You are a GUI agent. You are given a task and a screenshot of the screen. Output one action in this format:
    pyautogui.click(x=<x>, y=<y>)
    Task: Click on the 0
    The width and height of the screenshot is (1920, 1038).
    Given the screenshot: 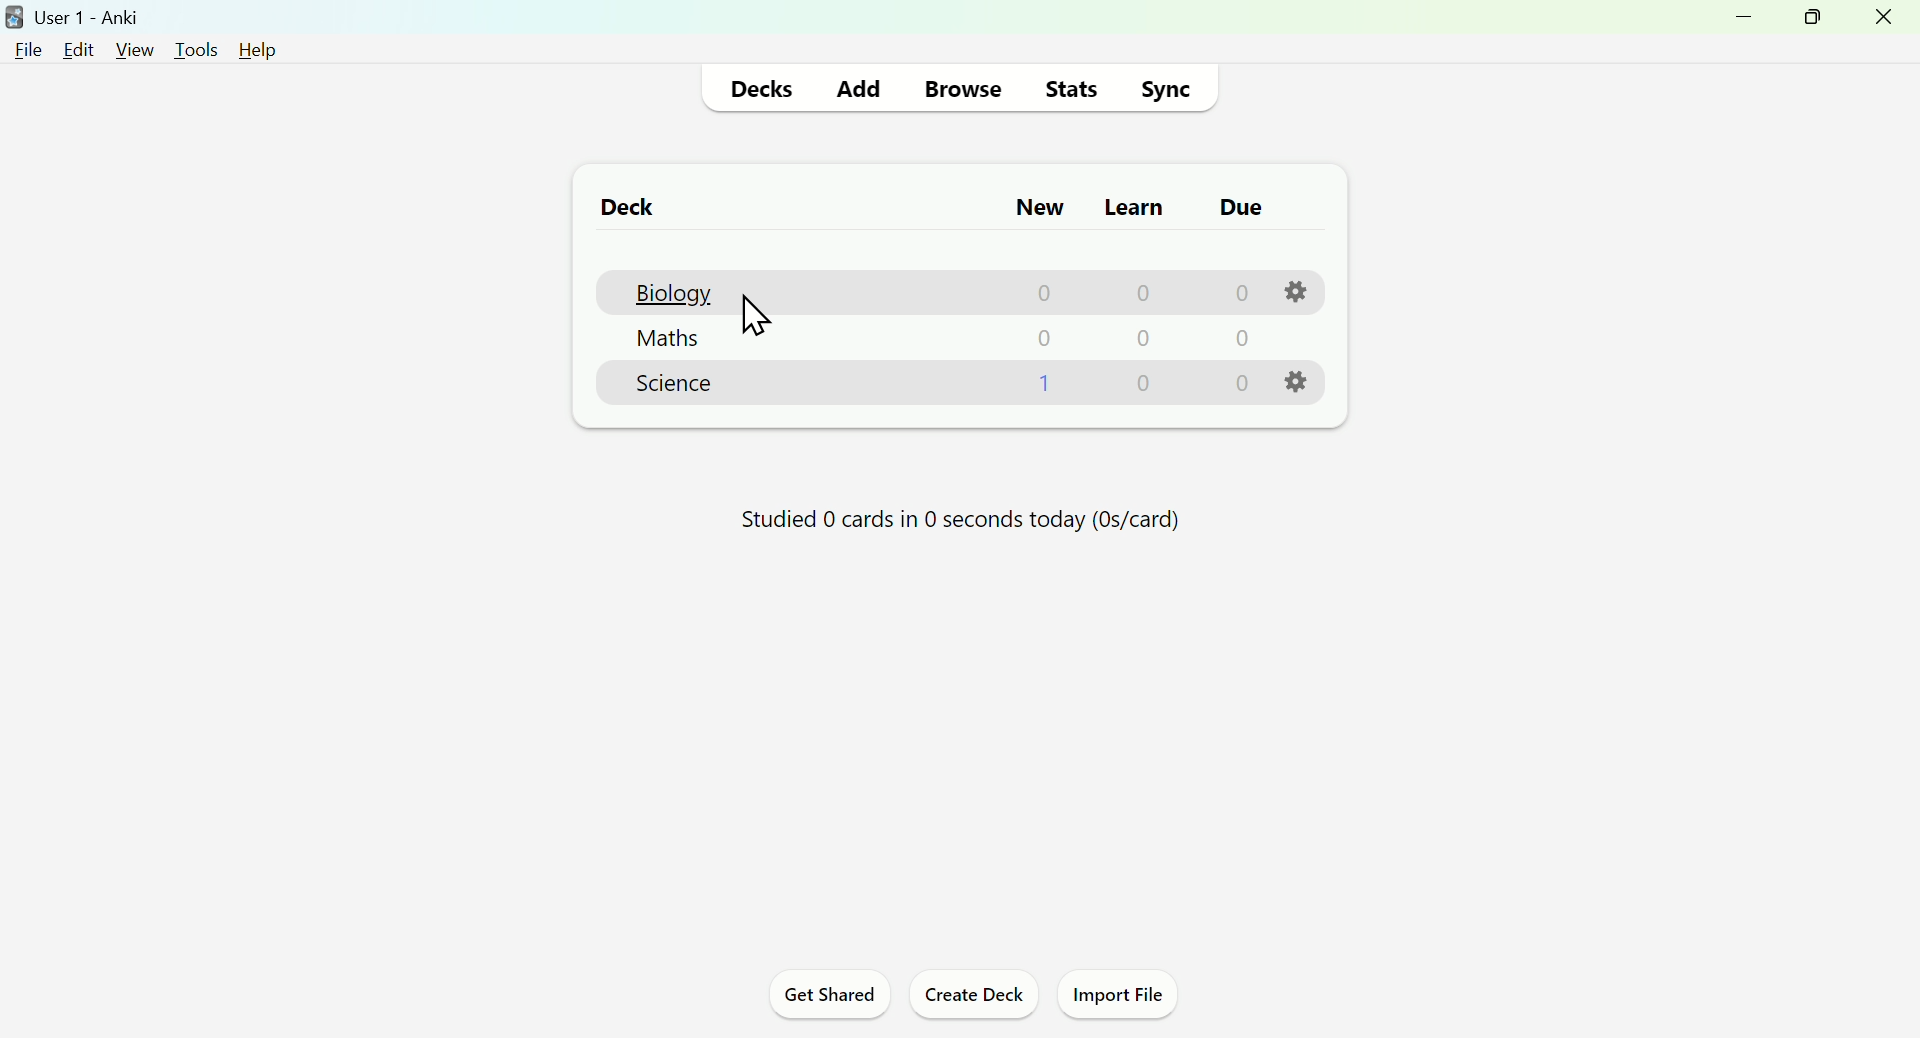 What is the action you would take?
    pyautogui.click(x=1239, y=383)
    